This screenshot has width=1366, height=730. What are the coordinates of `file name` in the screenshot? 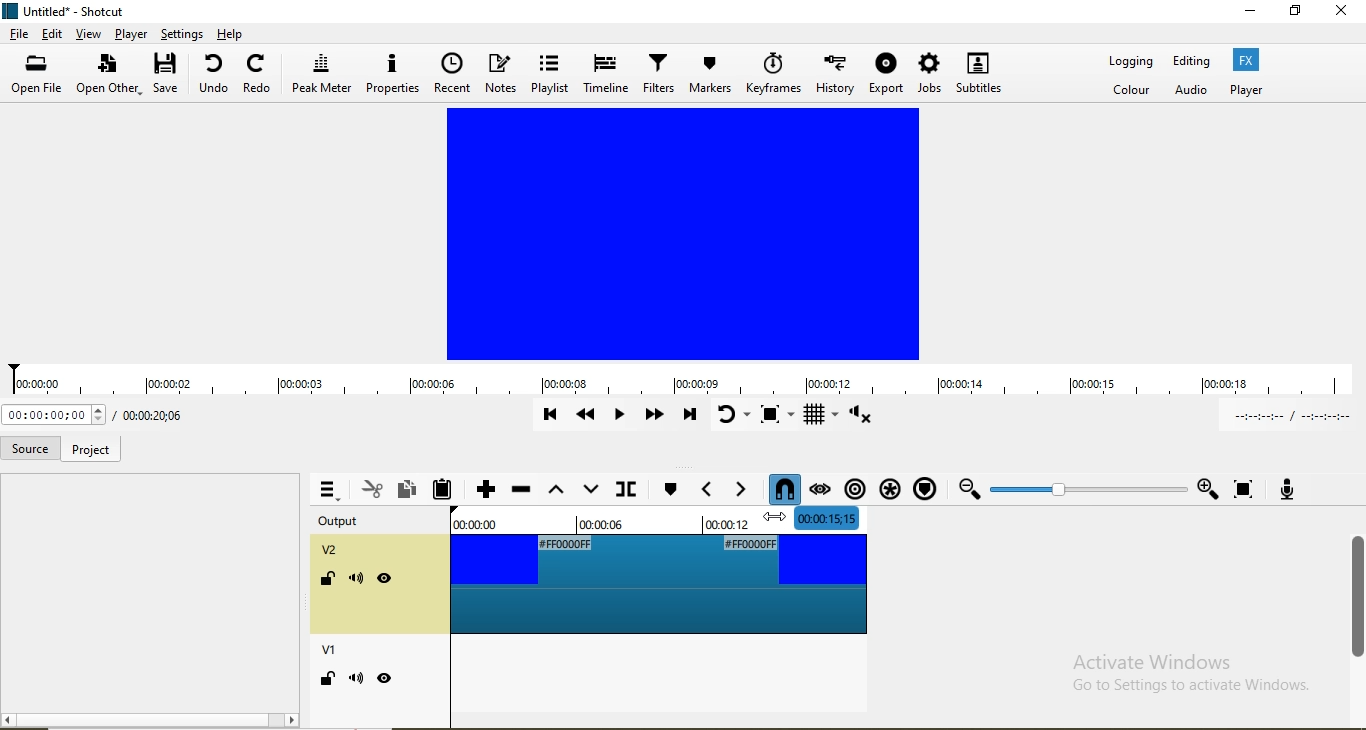 It's located at (67, 13).